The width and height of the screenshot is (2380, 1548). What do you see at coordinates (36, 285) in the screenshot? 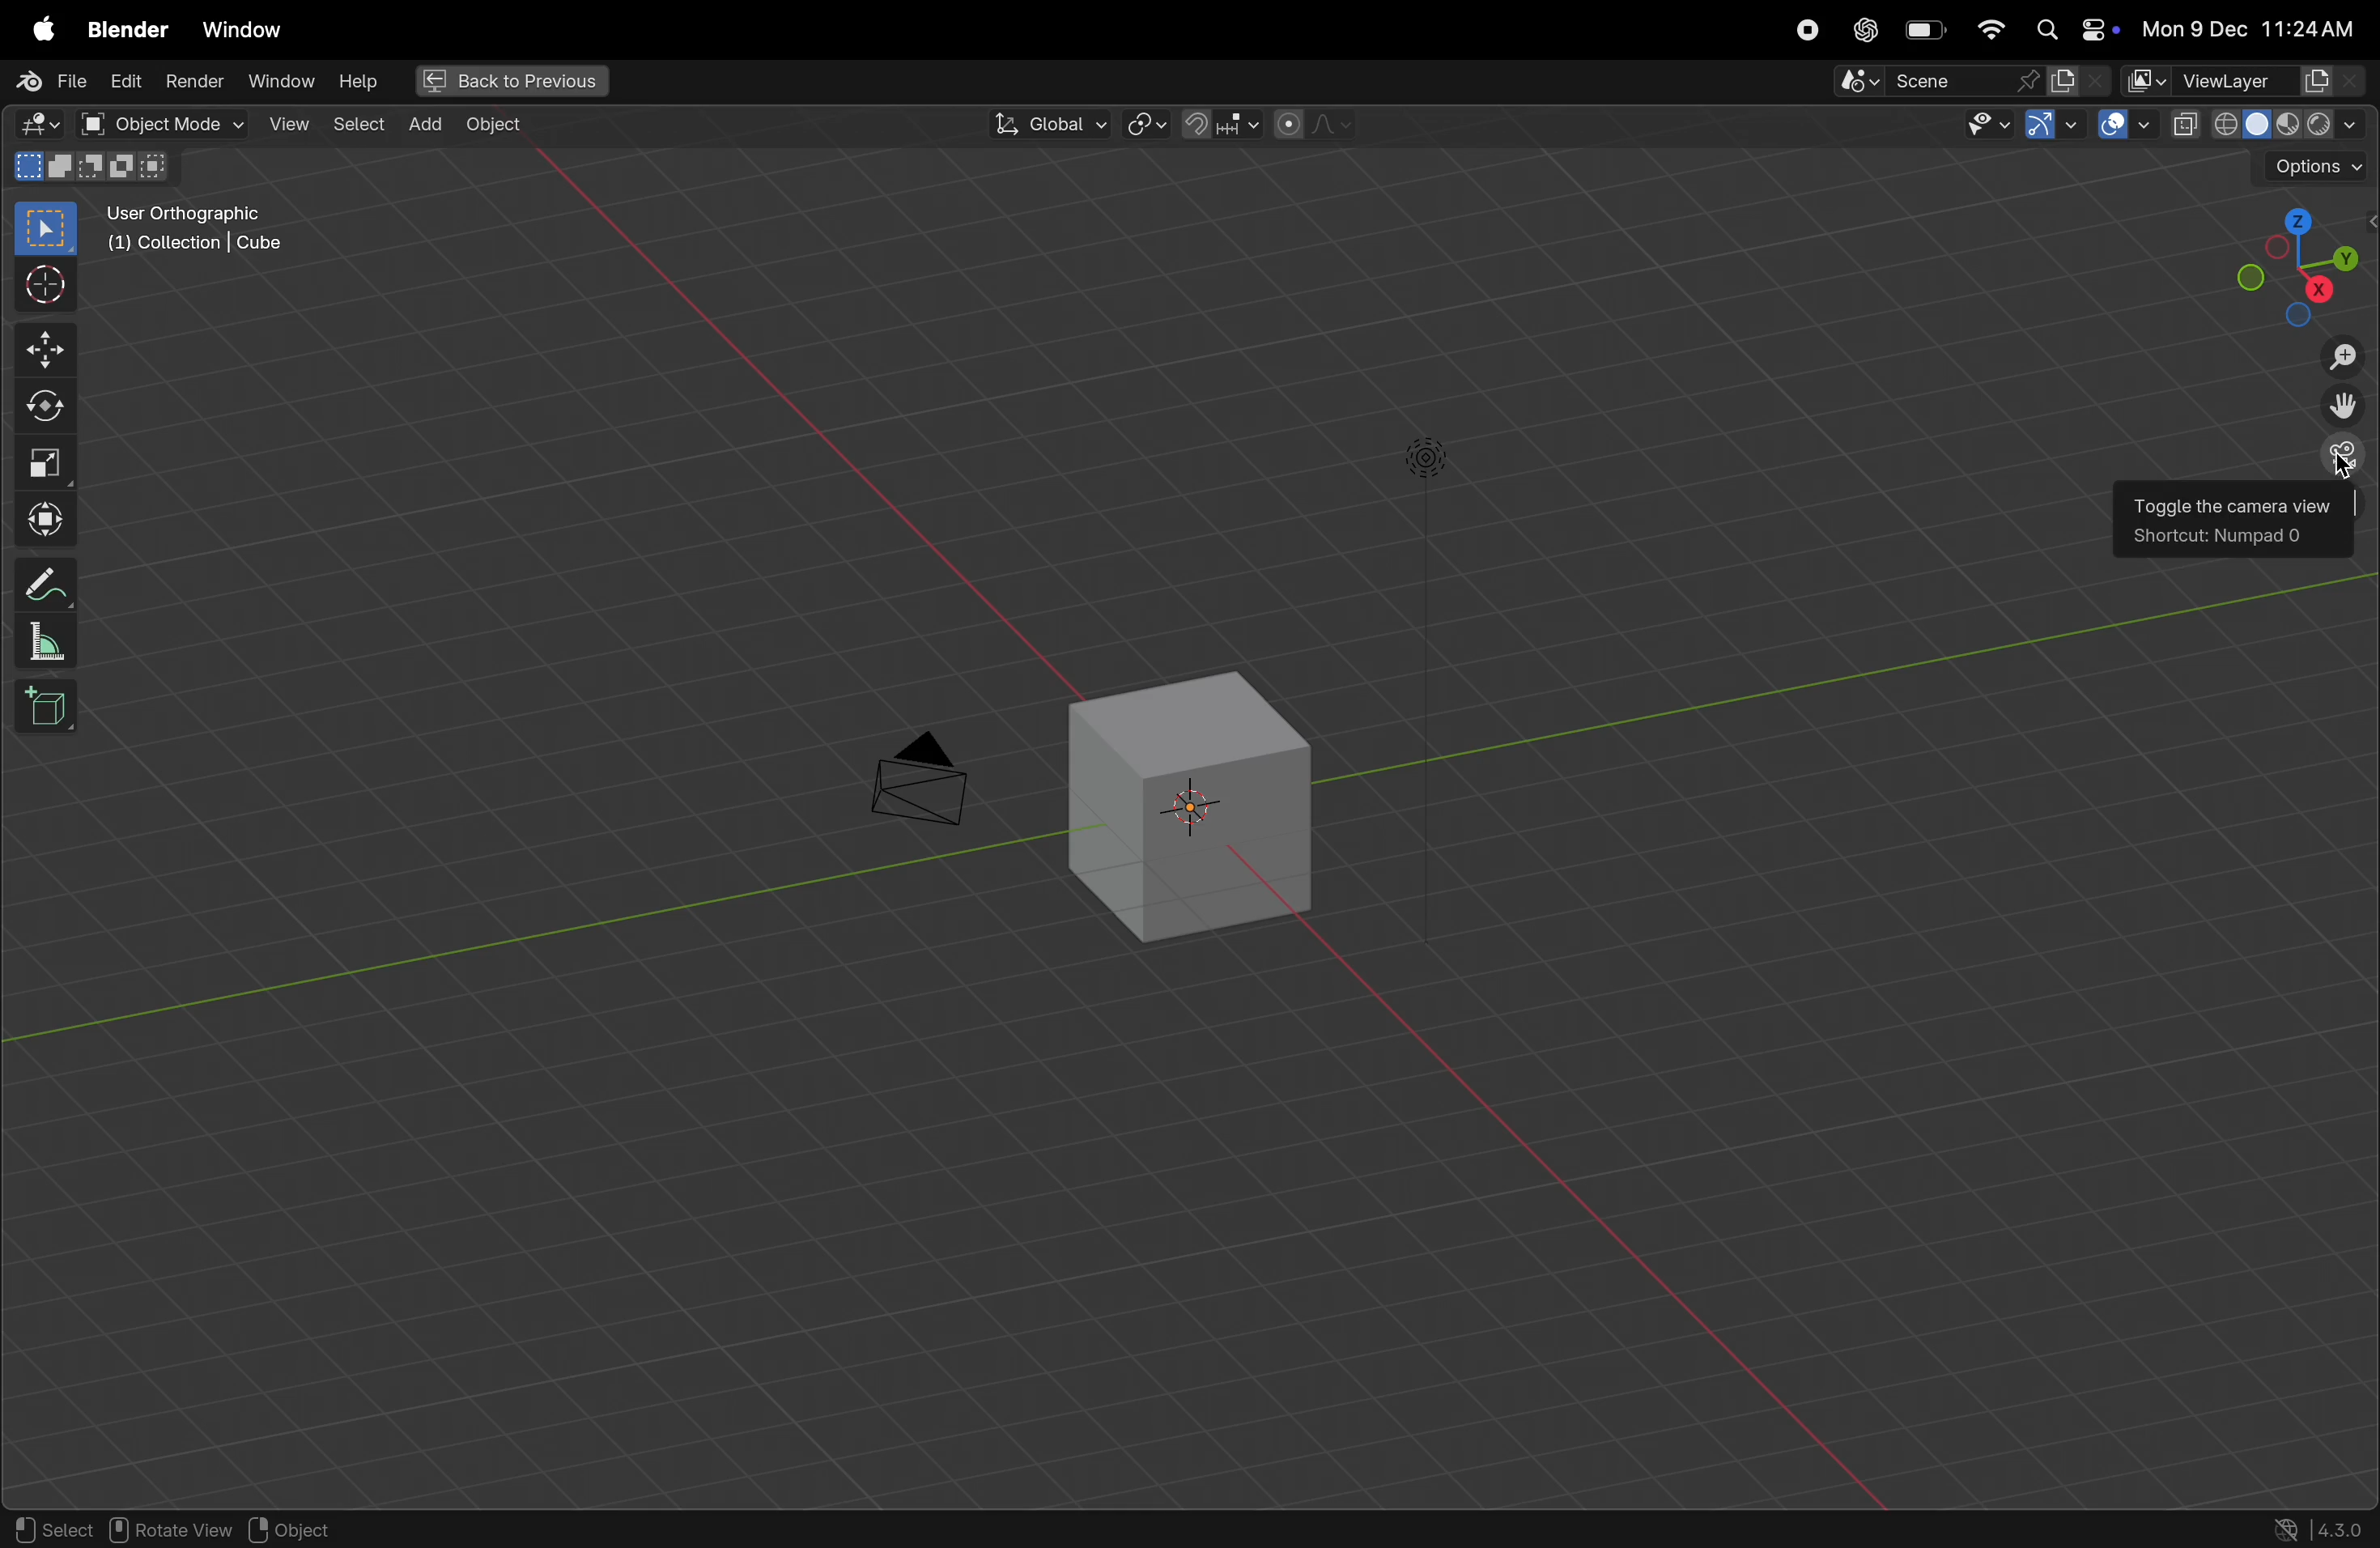
I see `cursor` at bounding box center [36, 285].